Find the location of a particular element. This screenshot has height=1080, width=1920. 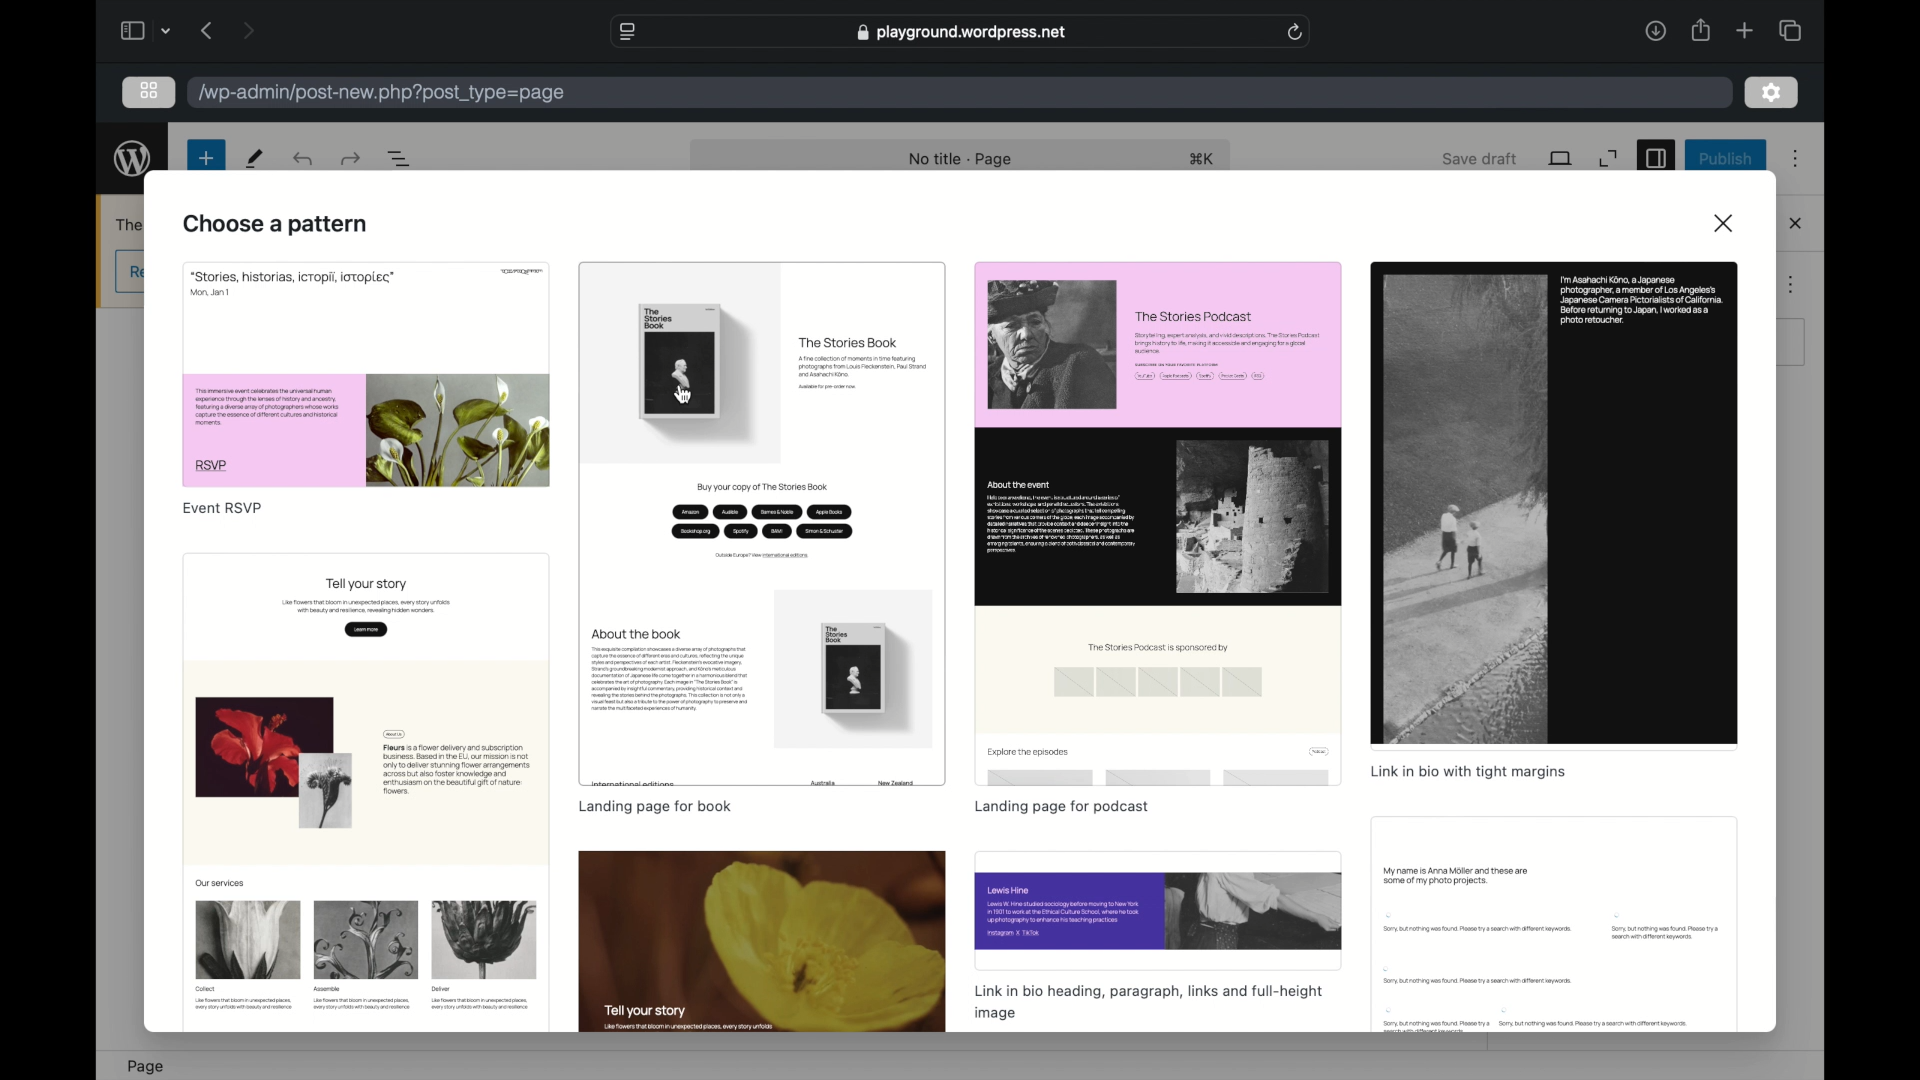

grid view is located at coordinates (149, 92).